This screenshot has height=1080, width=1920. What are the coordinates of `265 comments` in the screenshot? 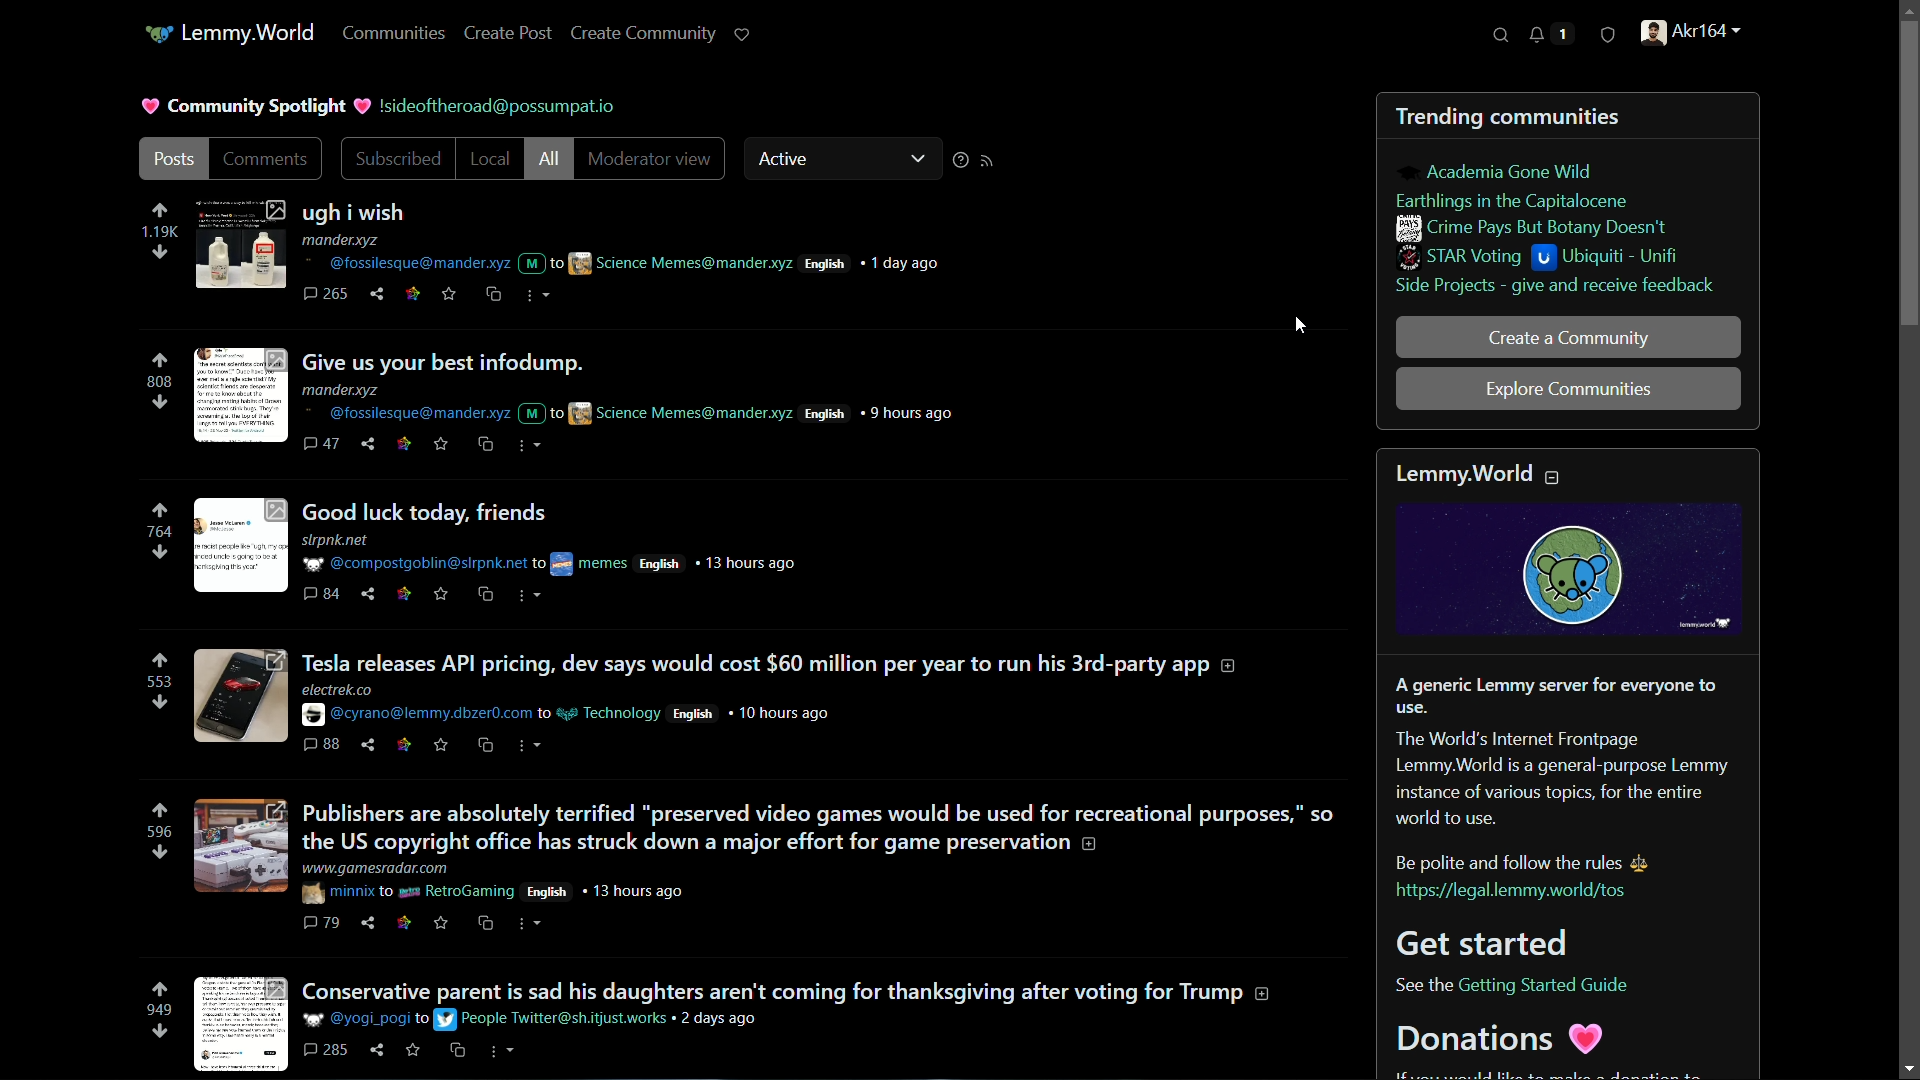 It's located at (327, 295).